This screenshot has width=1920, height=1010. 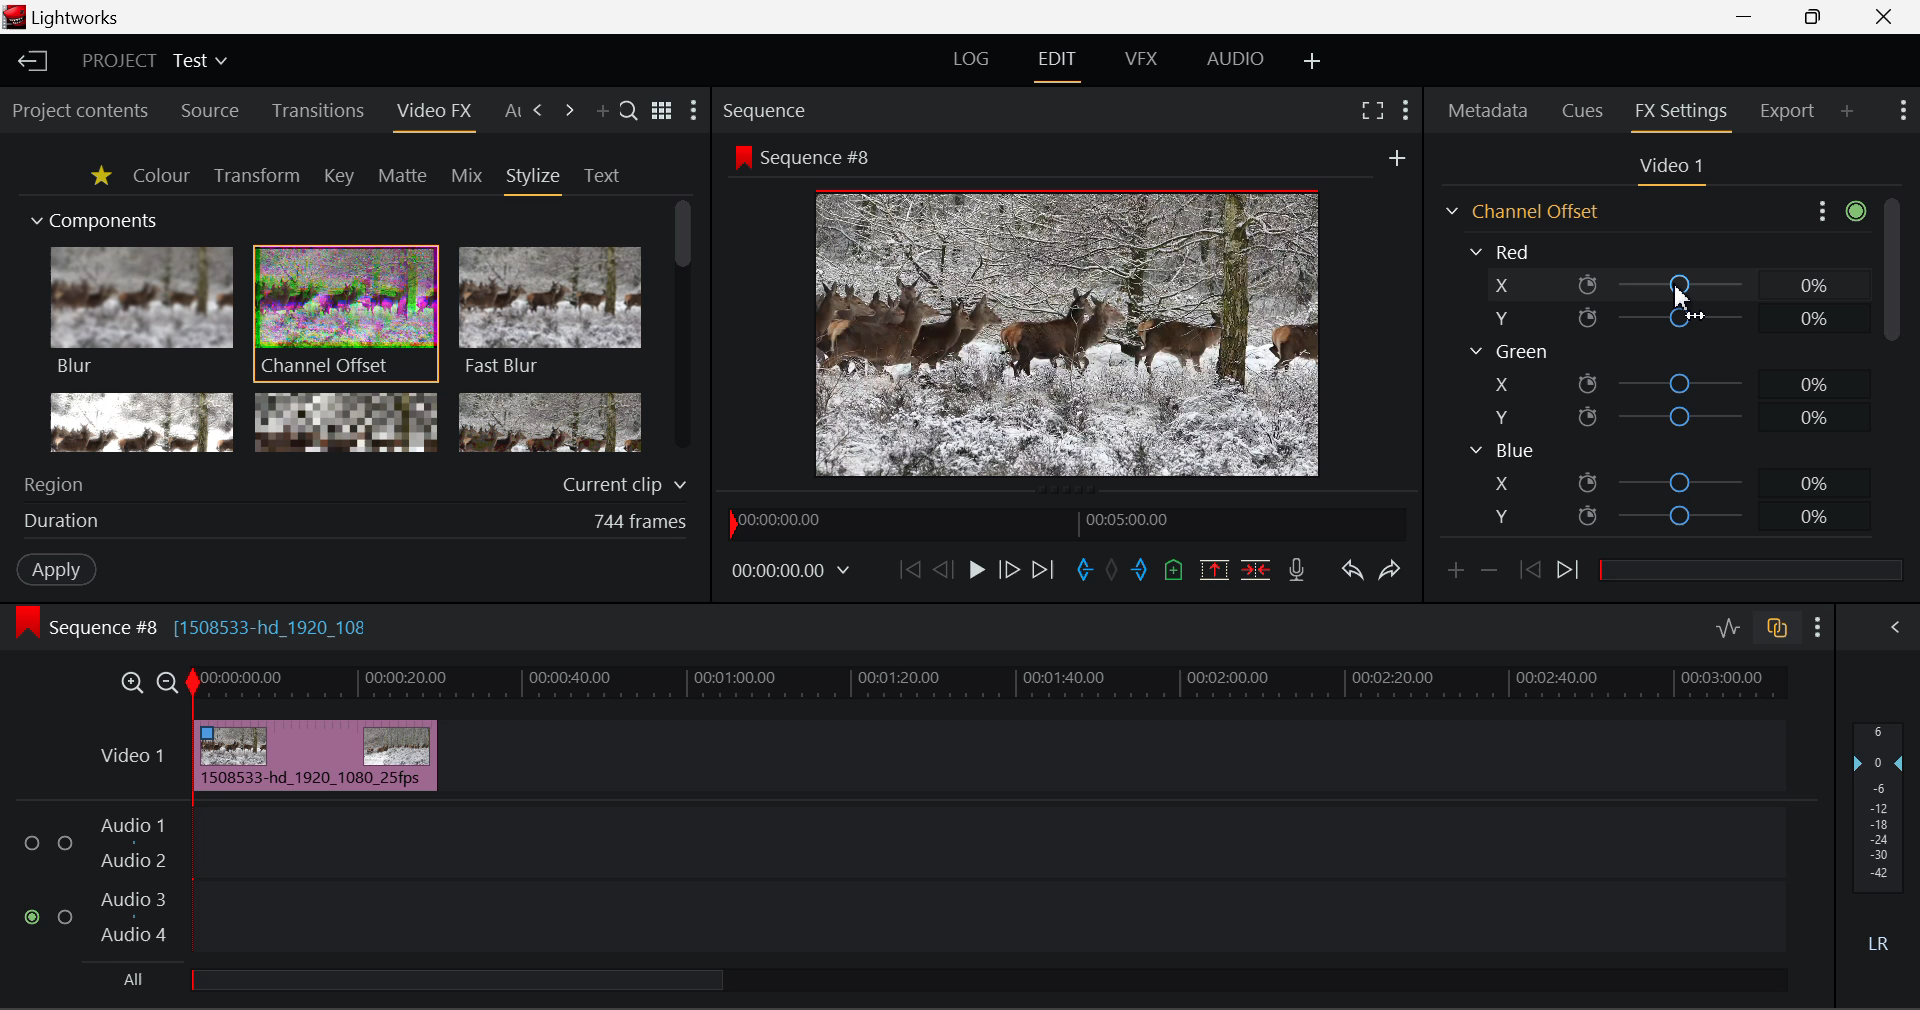 I want to click on Matte, so click(x=403, y=177).